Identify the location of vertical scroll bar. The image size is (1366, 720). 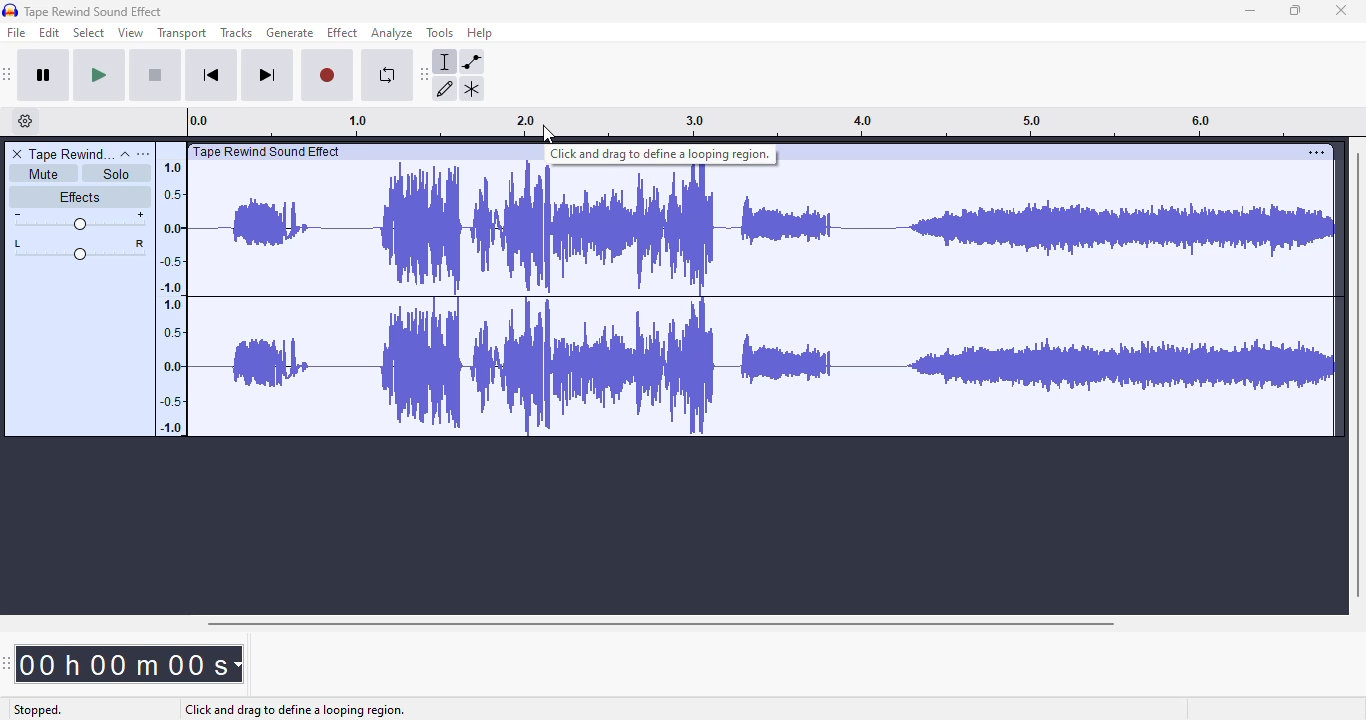
(1359, 370).